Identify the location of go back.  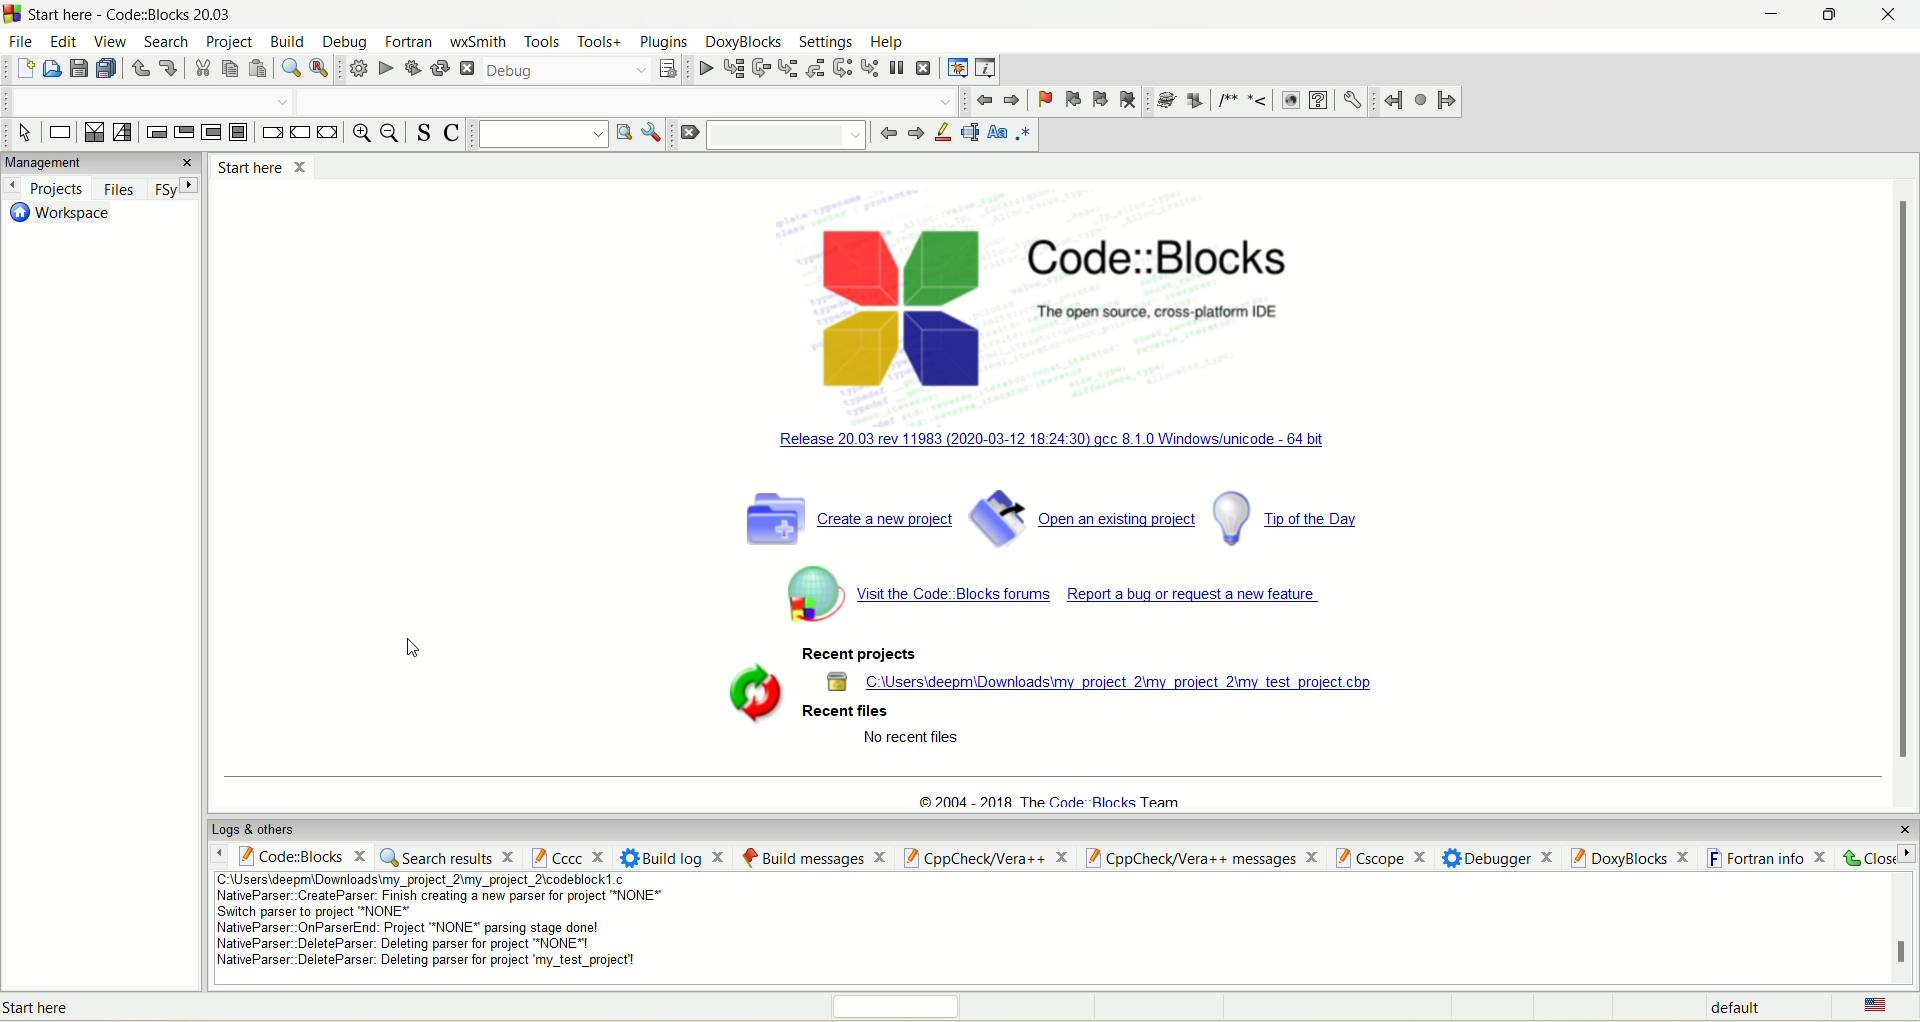
(886, 134).